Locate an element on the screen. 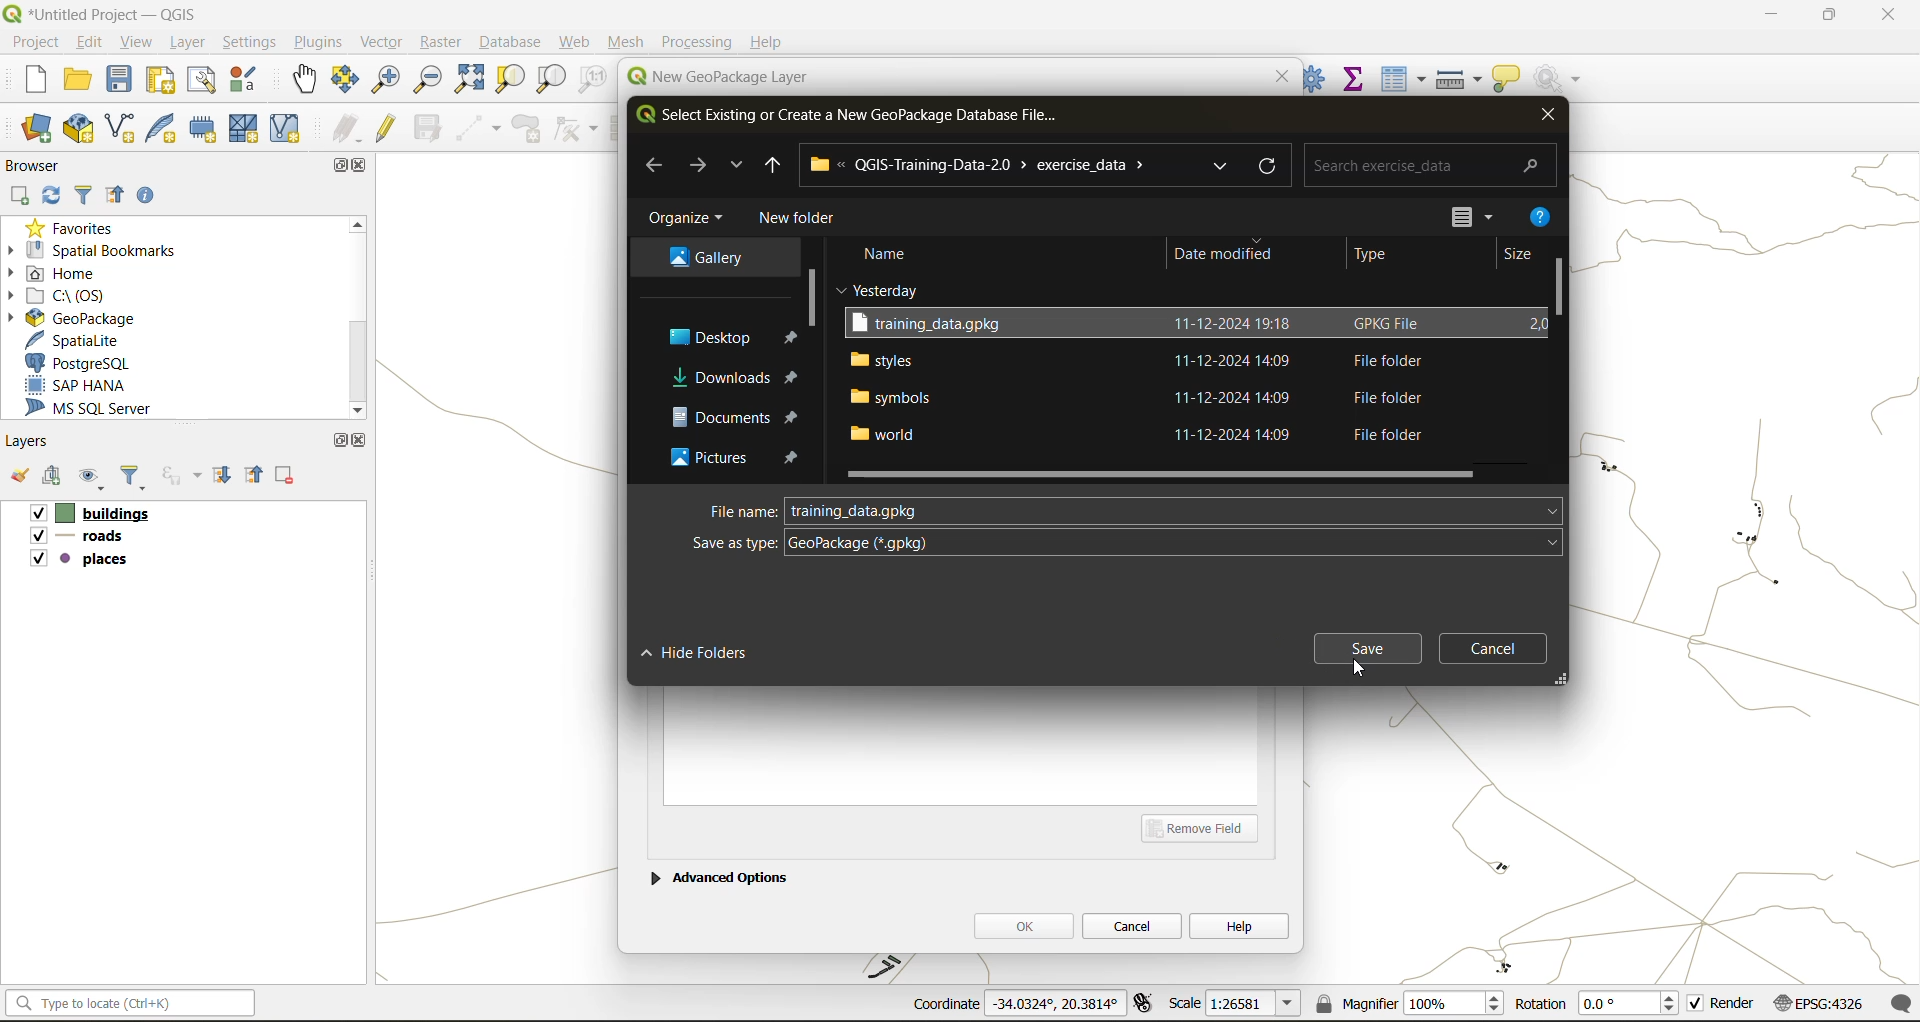 This screenshot has width=1920, height=1022. temporary scratch layer is located at coordinates (205, 130).